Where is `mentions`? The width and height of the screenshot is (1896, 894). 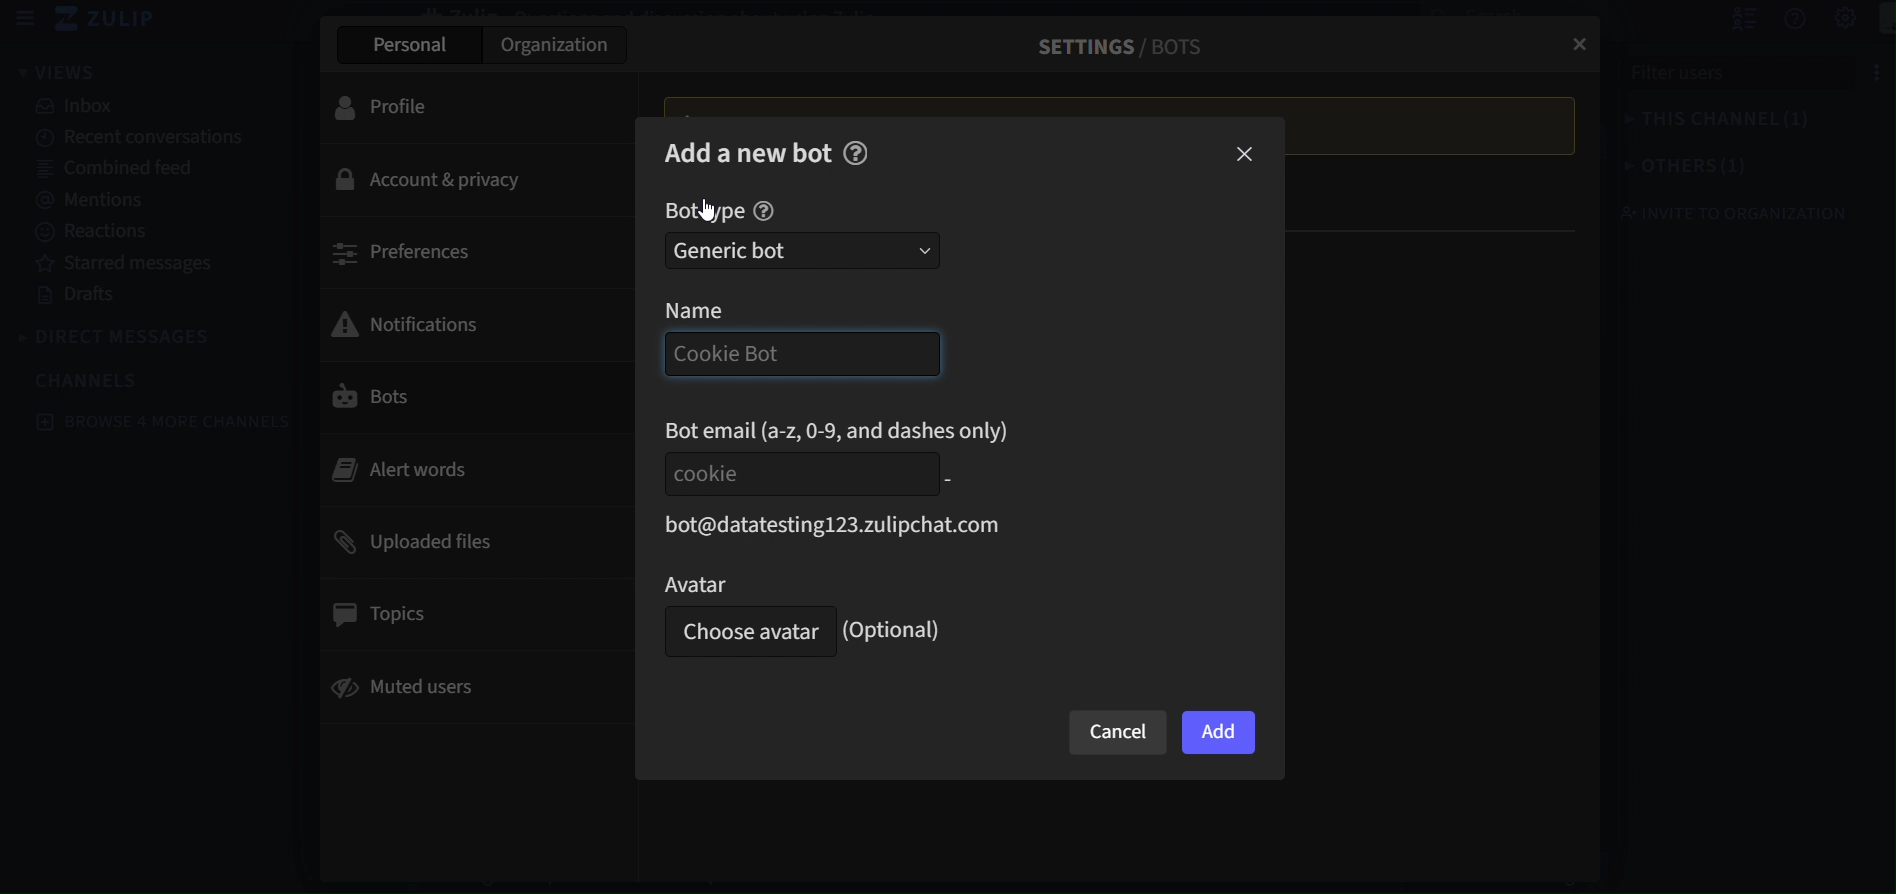 mentions is located at coordinates (97, 197).